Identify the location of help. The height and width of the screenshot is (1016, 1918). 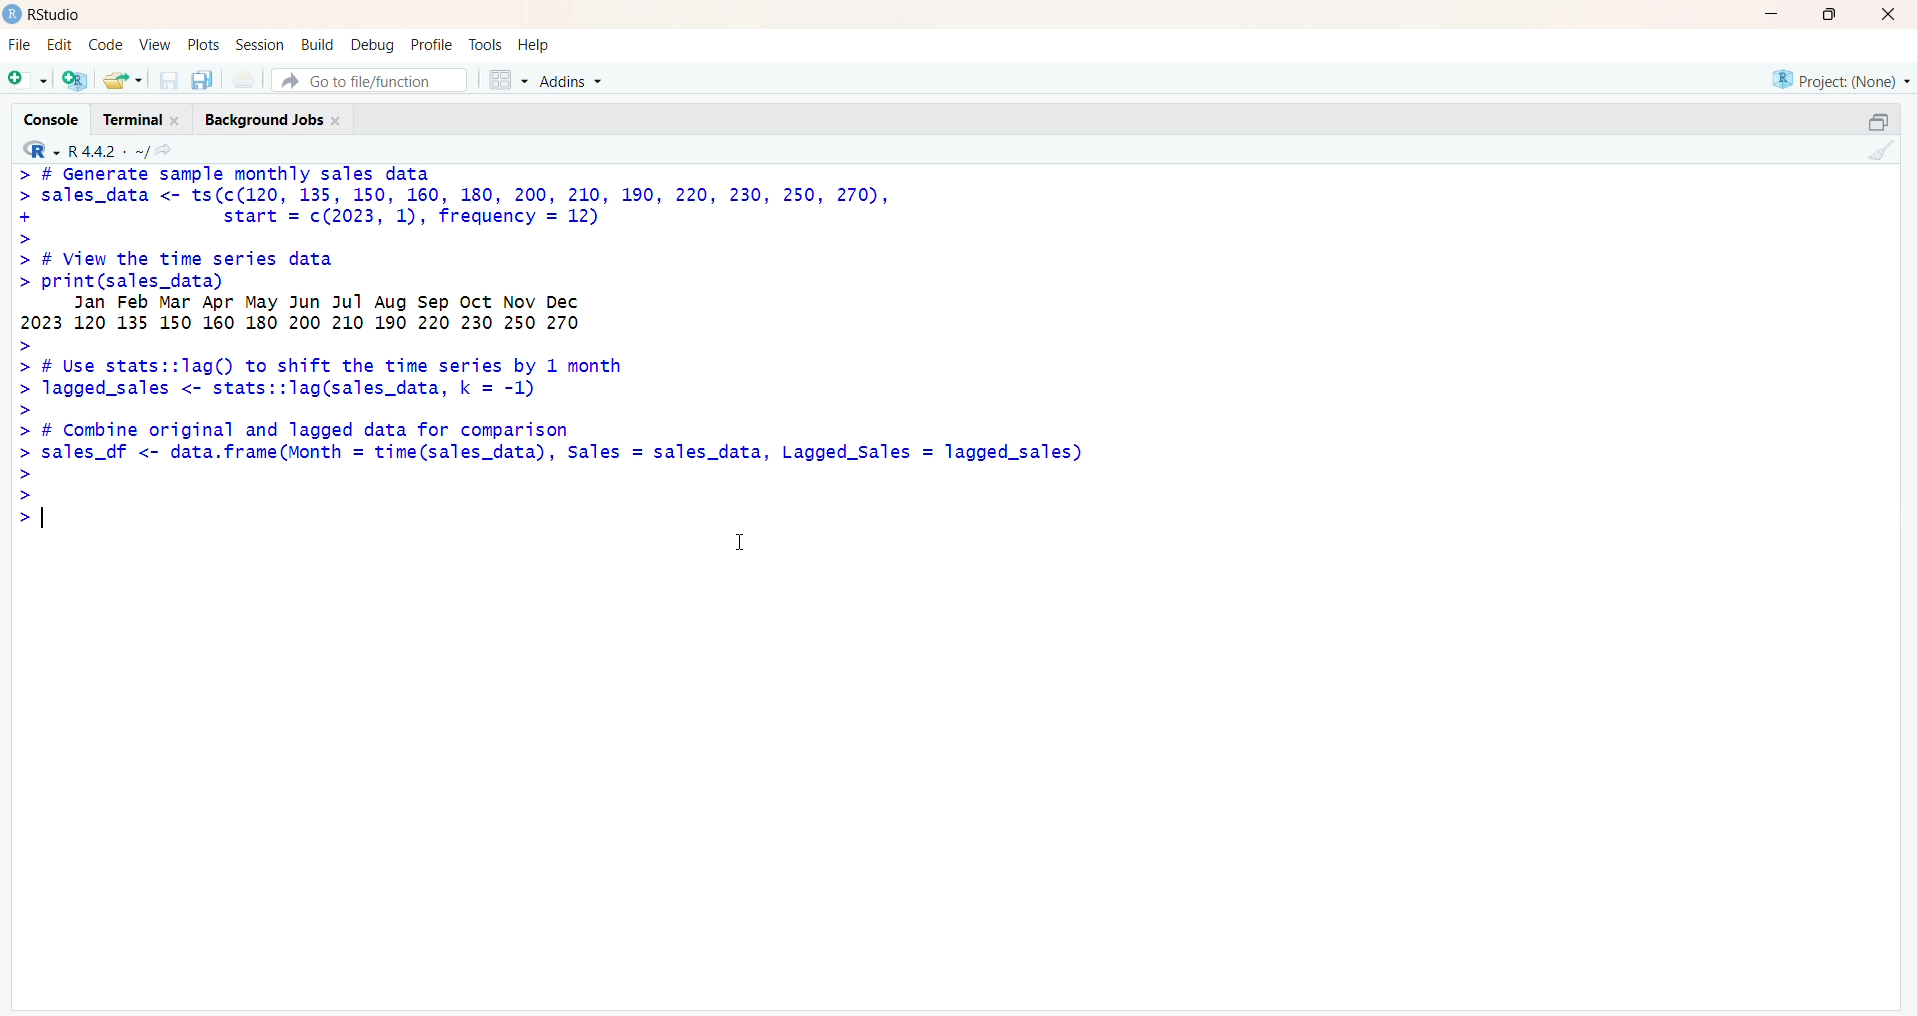
(537, 44).